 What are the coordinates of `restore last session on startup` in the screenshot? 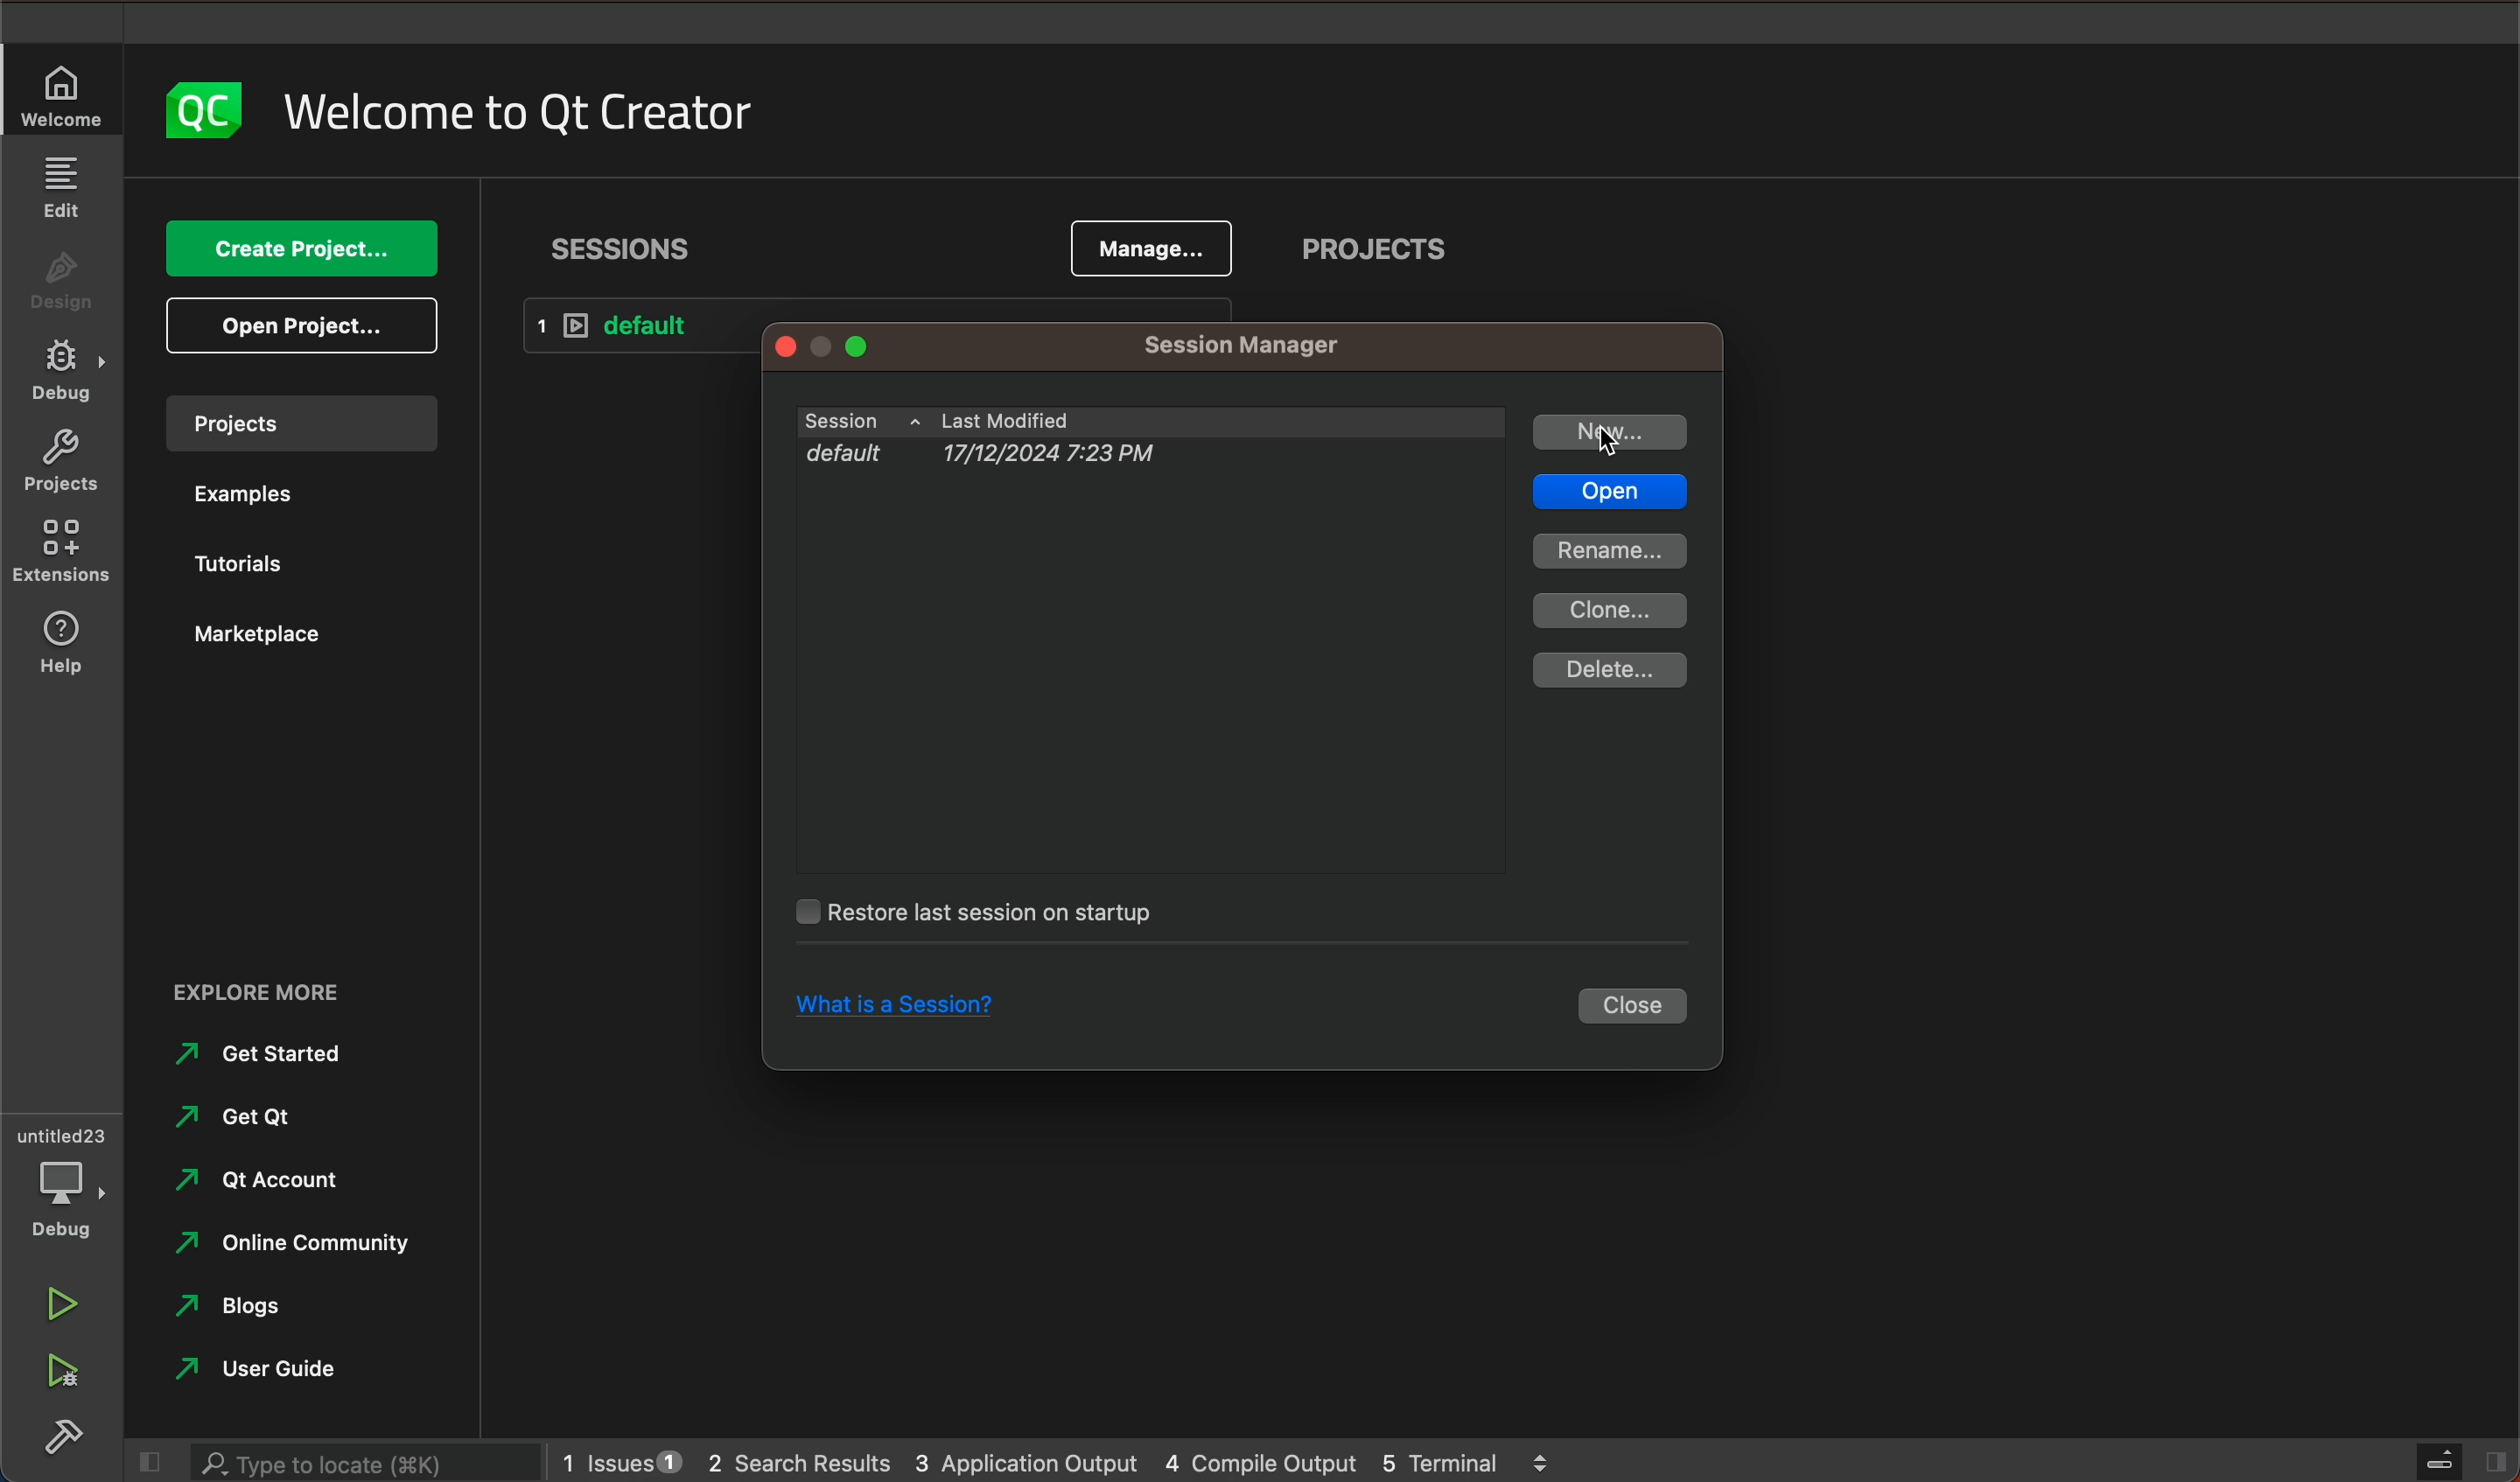 It's located at (993, 911).